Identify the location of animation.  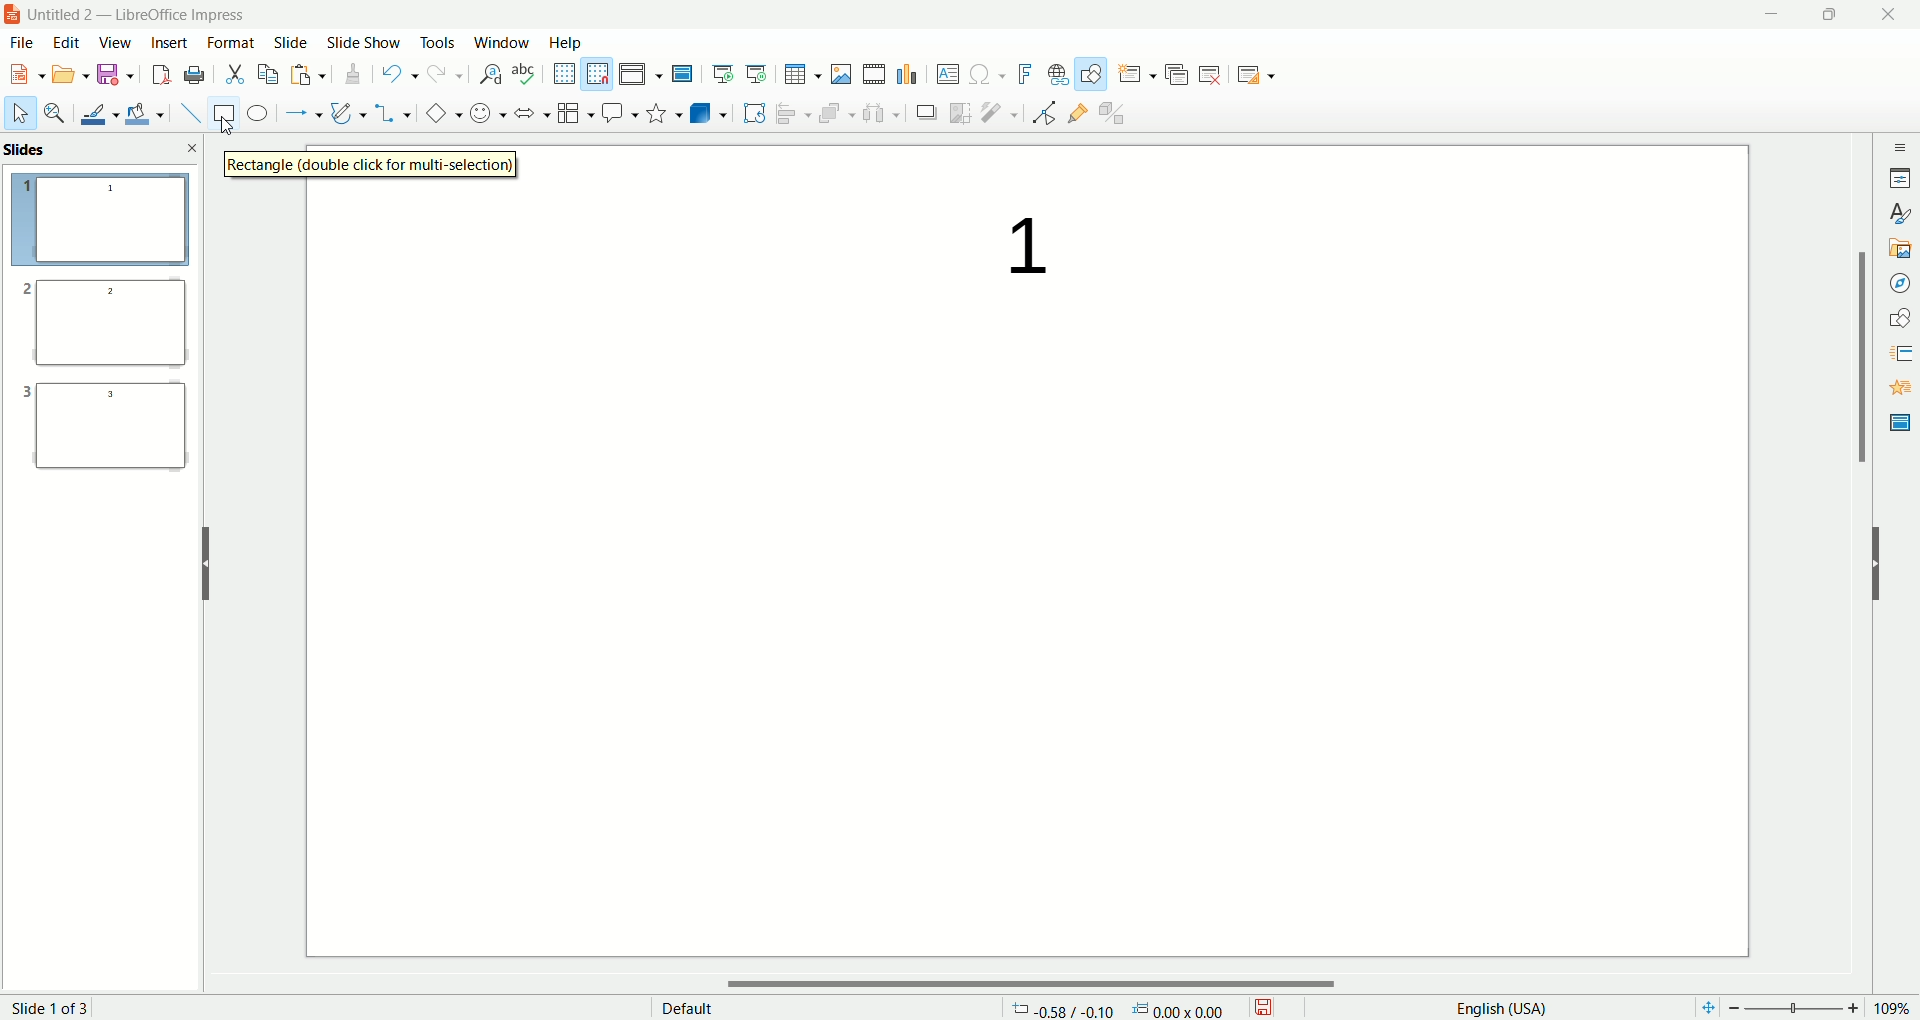
(1898, 388).